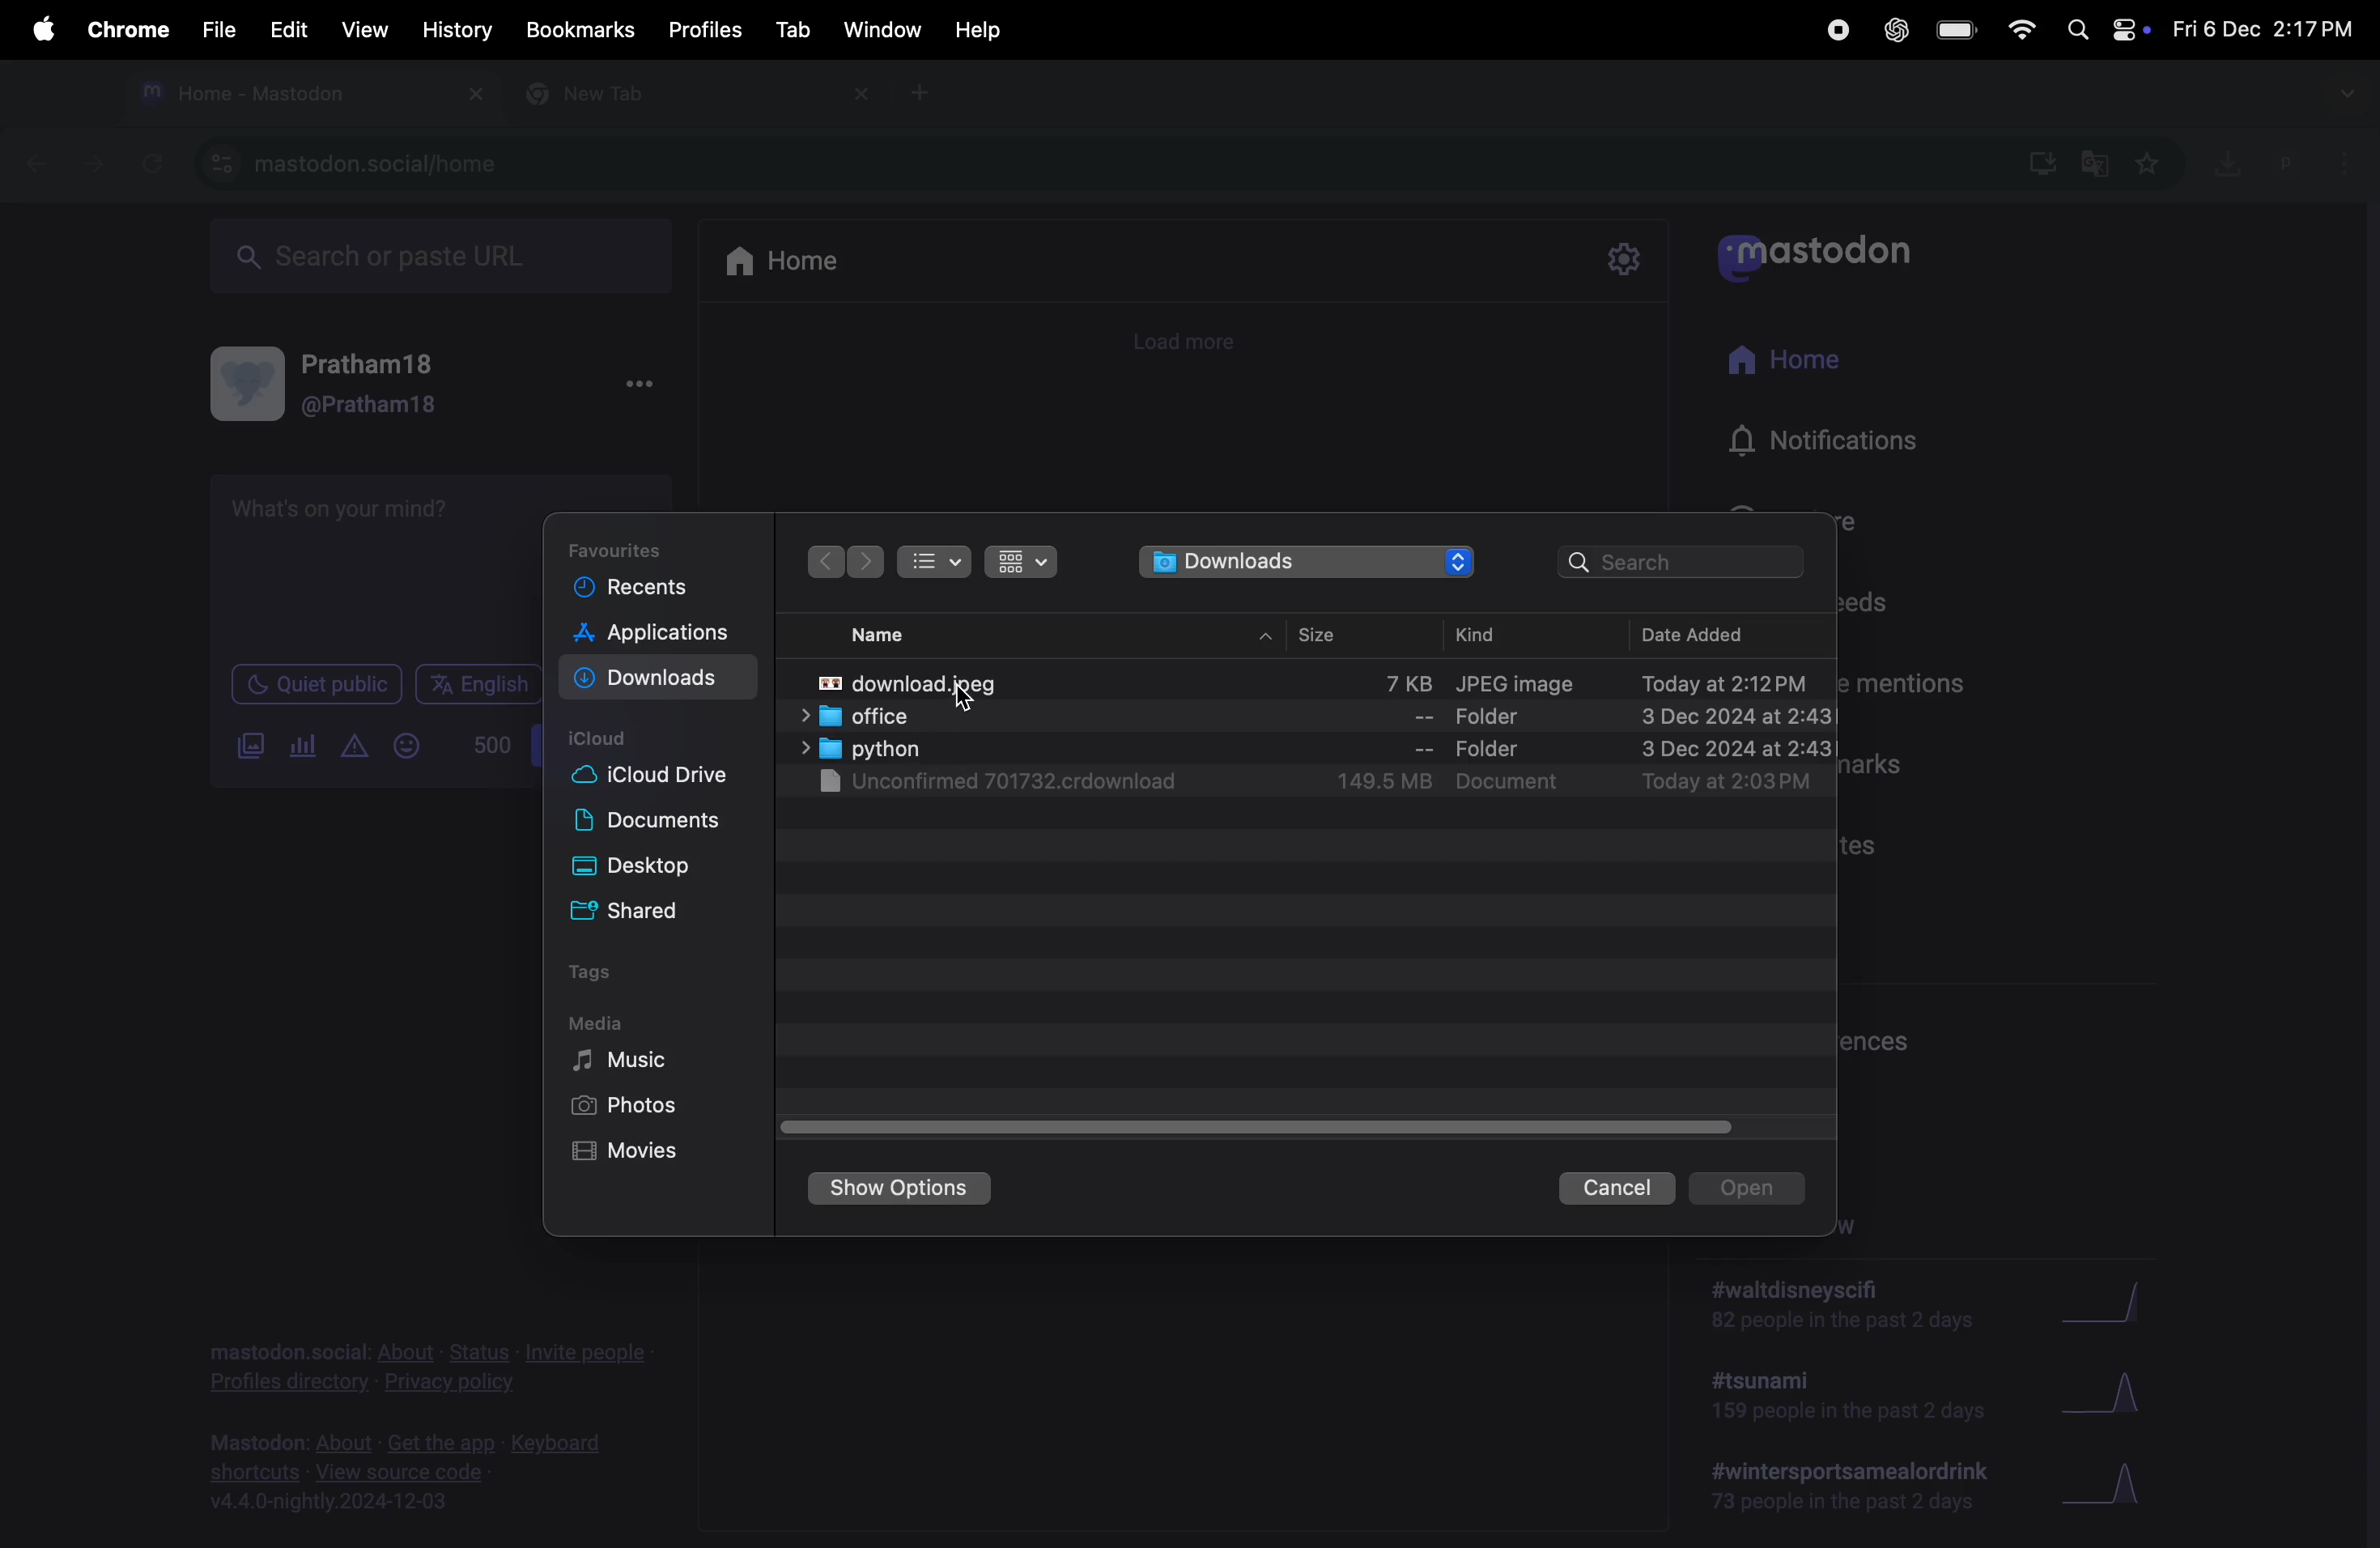 This screenshot has width=2380, height=1548. Describe the element at coordinates (704, 30) in the screenshot. I see `profiles` at that location.